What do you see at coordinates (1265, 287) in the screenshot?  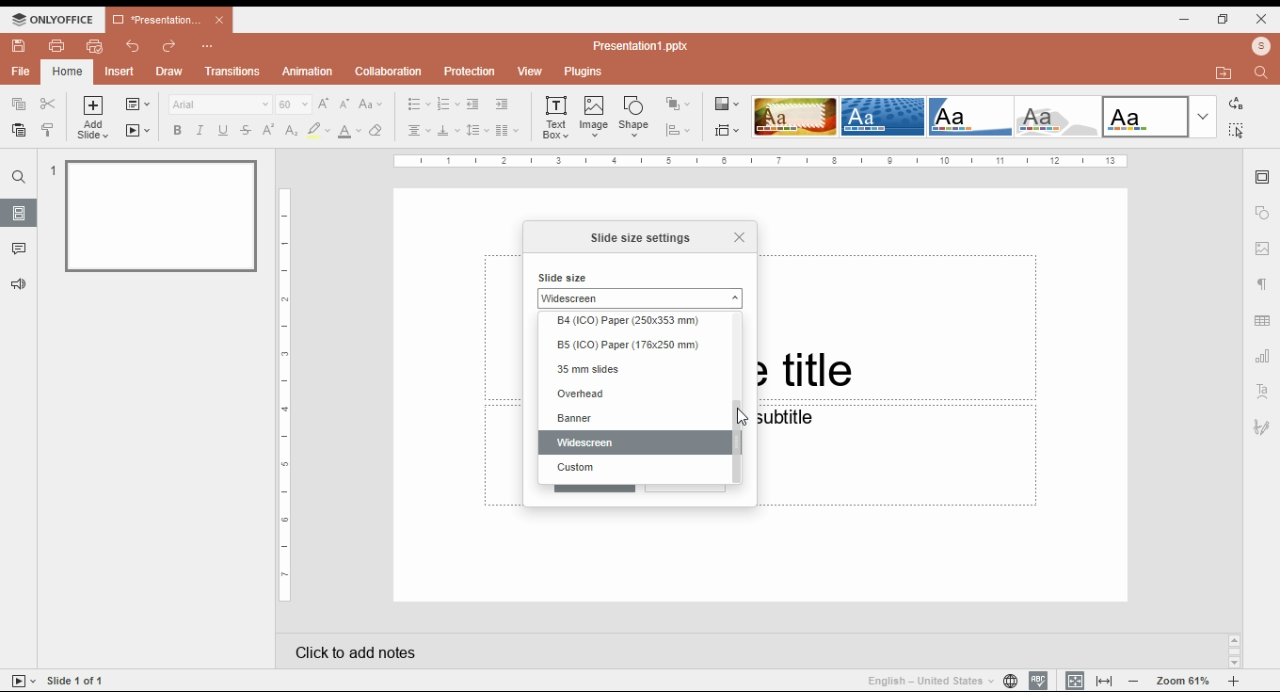 I see `paragraph settings` at bounding box center [1265, 287].